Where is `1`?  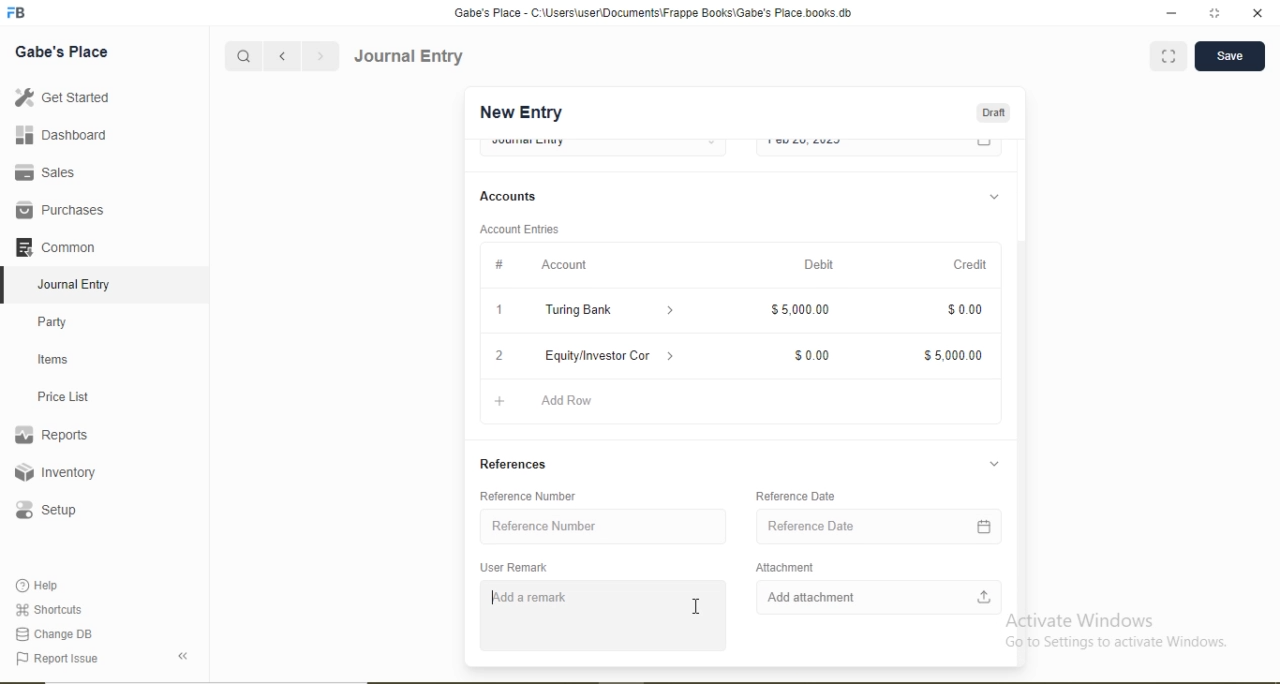 1 is located at coordinates (499, 309).